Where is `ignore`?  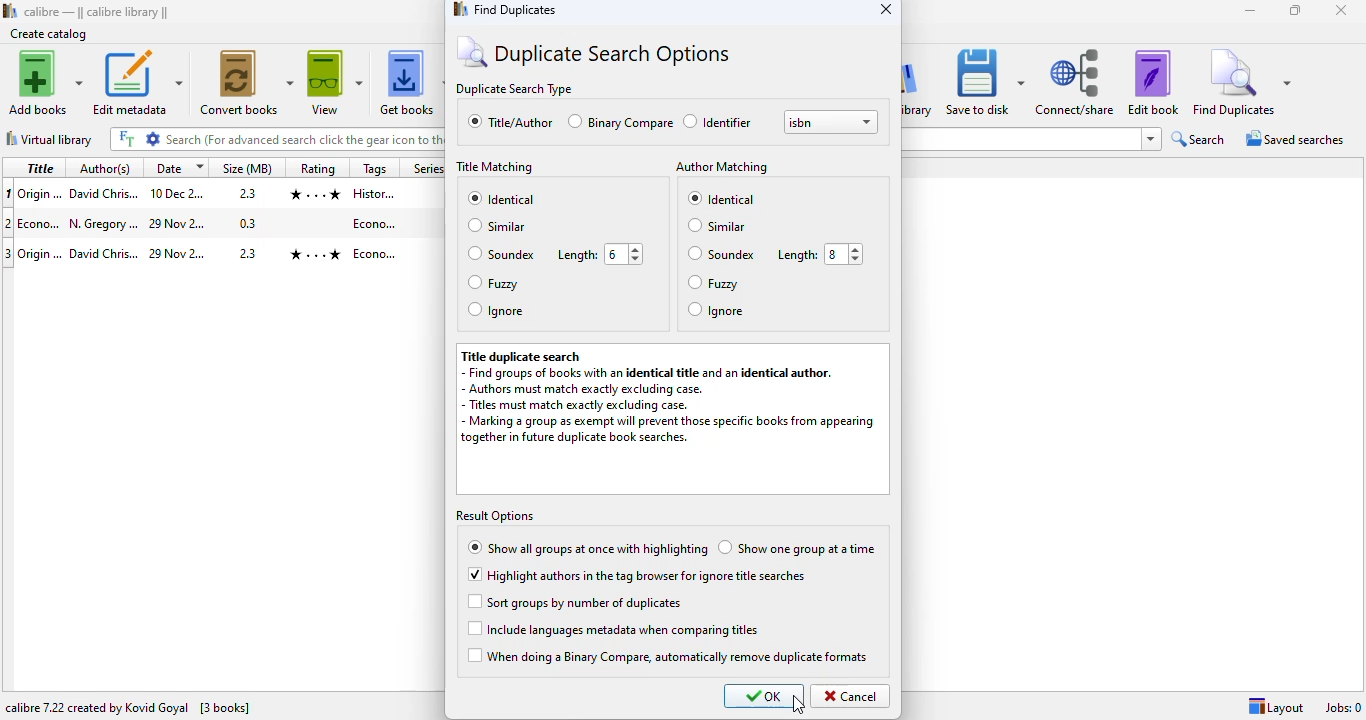 ignore is located at coordinates (495, 310).